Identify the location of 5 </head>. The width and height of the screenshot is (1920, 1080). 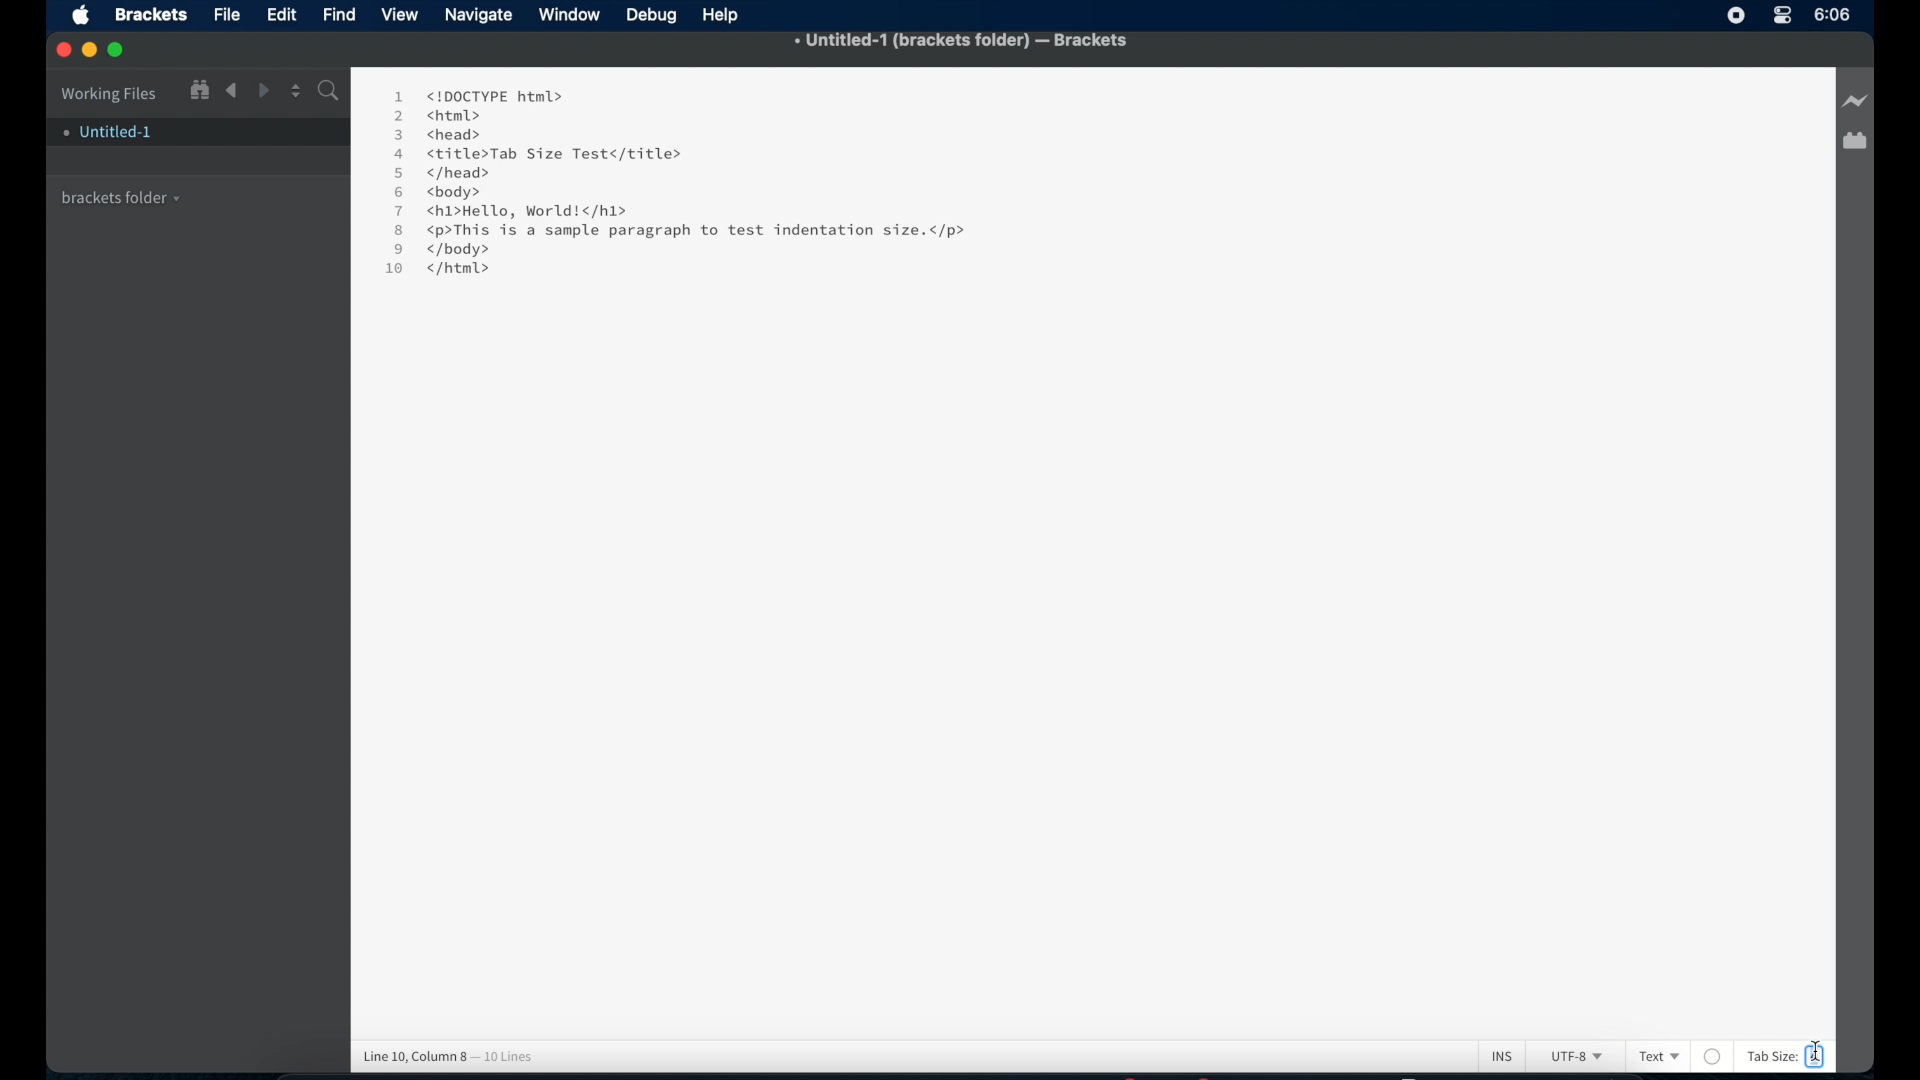
(441, 174).